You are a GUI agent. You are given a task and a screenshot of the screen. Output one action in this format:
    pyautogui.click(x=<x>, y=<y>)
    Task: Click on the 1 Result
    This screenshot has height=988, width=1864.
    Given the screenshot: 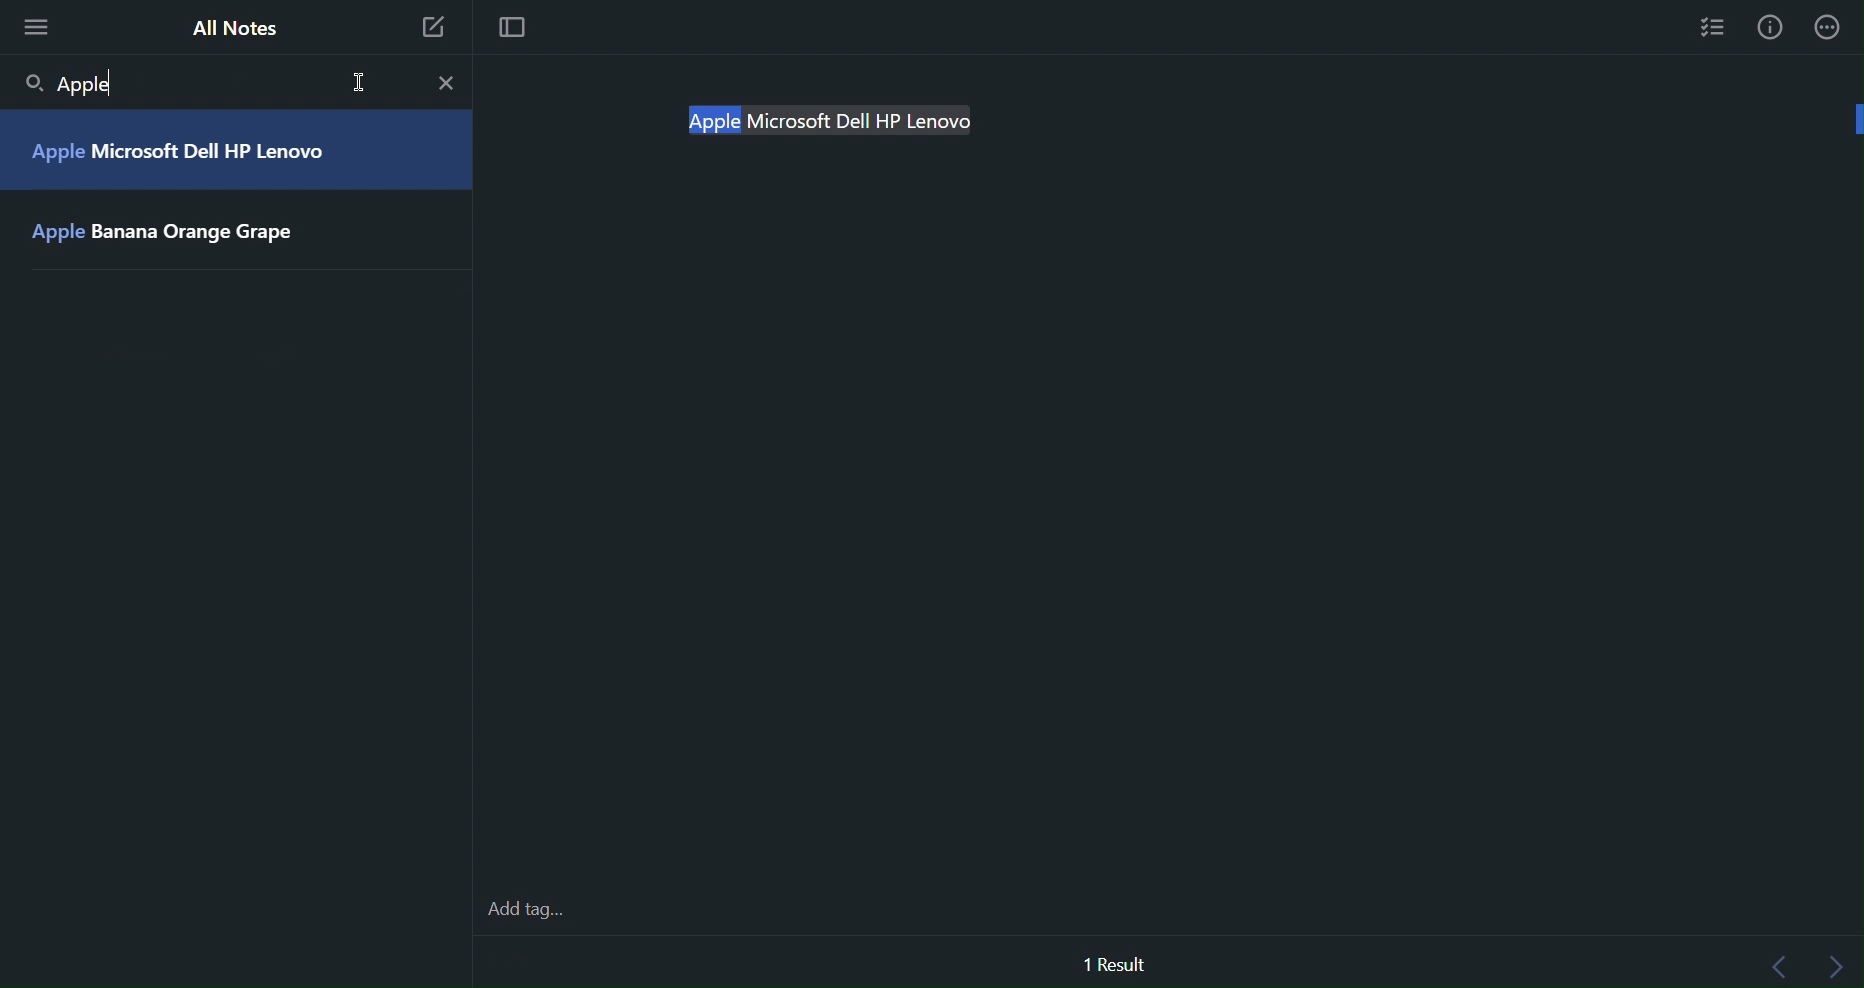 What is the action you would take?
    pyautogui.click(x=1114, y=966)
    